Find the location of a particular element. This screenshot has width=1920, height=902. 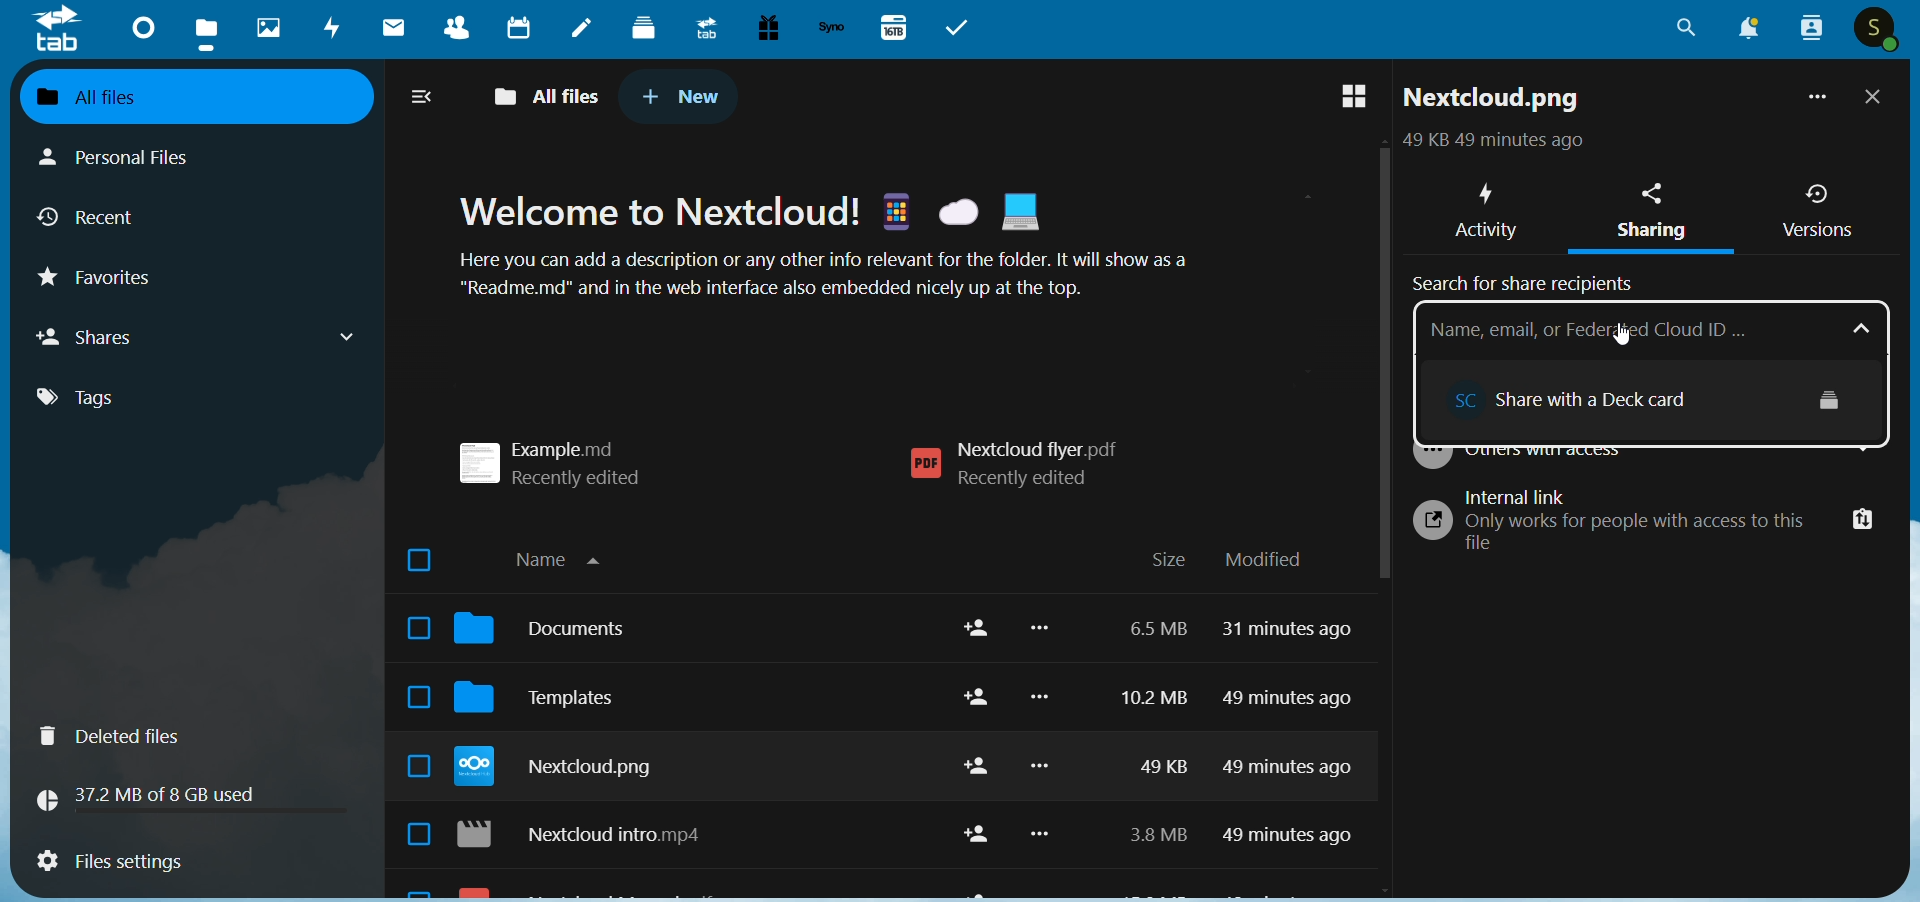

share with a deck card is located at coordinates (1606, 395).